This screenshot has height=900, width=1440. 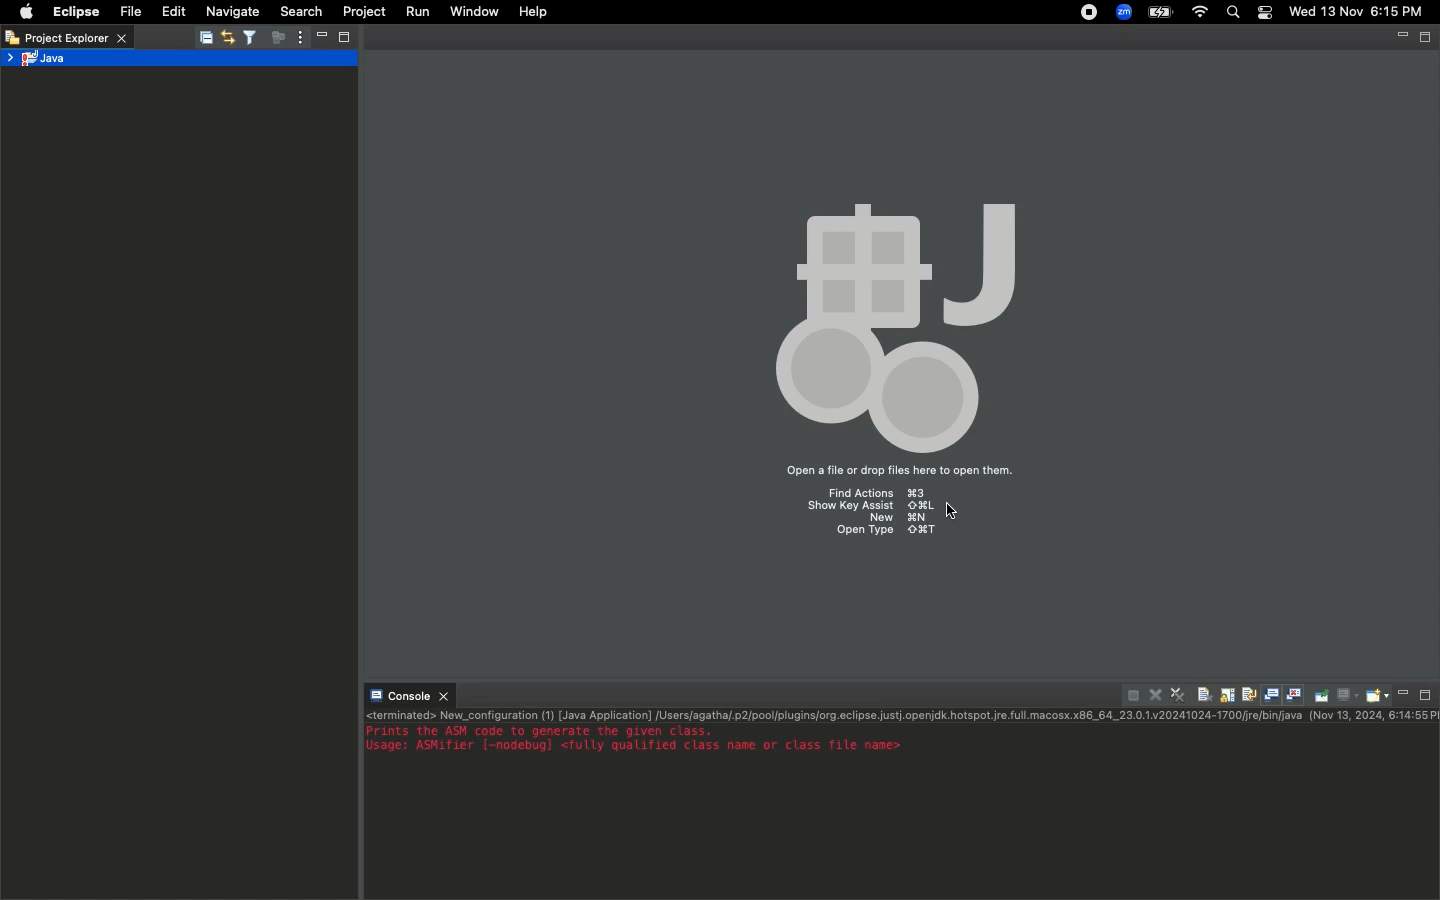 I want to click on Date/time, so click(x=1364, y=11).